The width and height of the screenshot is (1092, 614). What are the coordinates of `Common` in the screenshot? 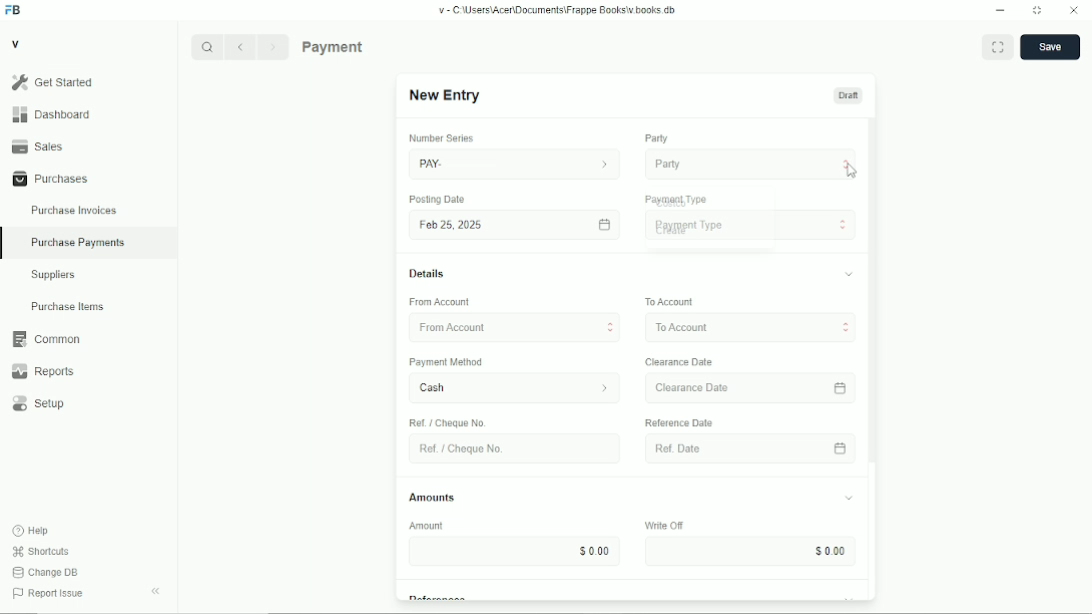 It's located at (89, 339).